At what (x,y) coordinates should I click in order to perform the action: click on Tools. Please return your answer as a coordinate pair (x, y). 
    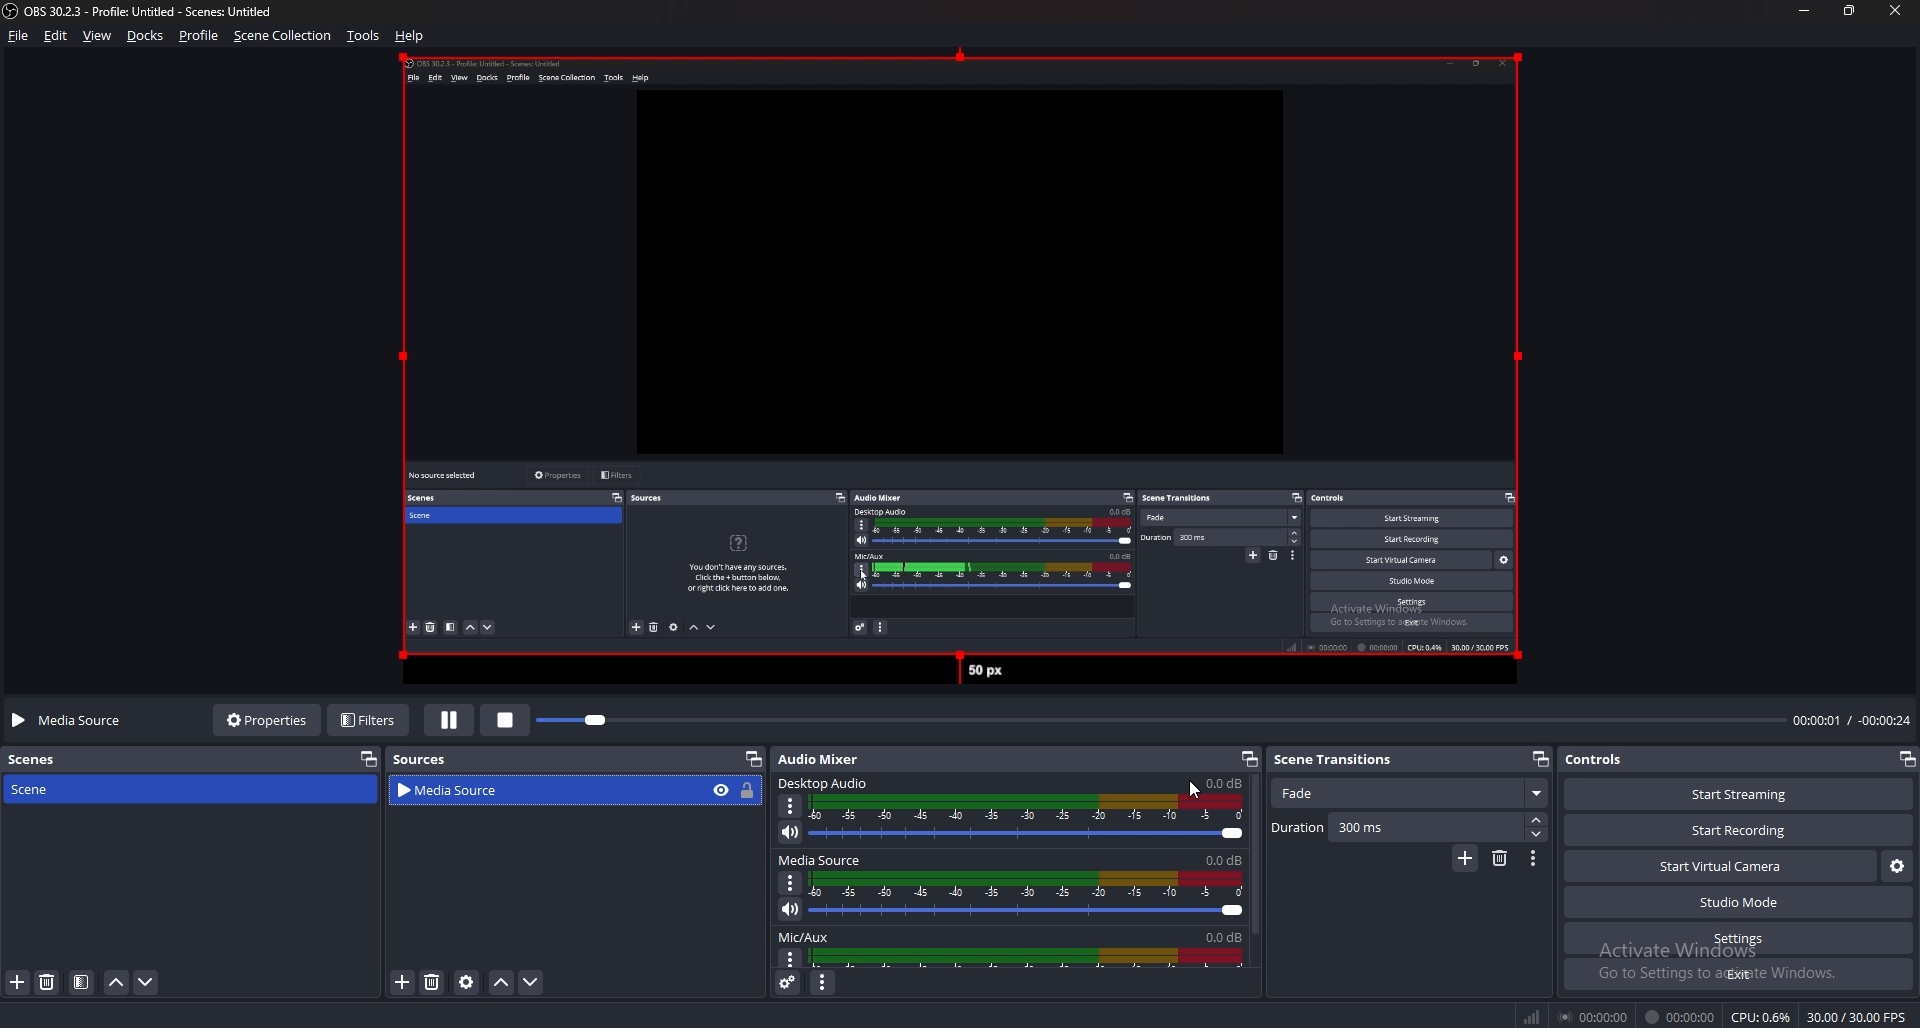
    Looking at the image, I should click on (364, 36).